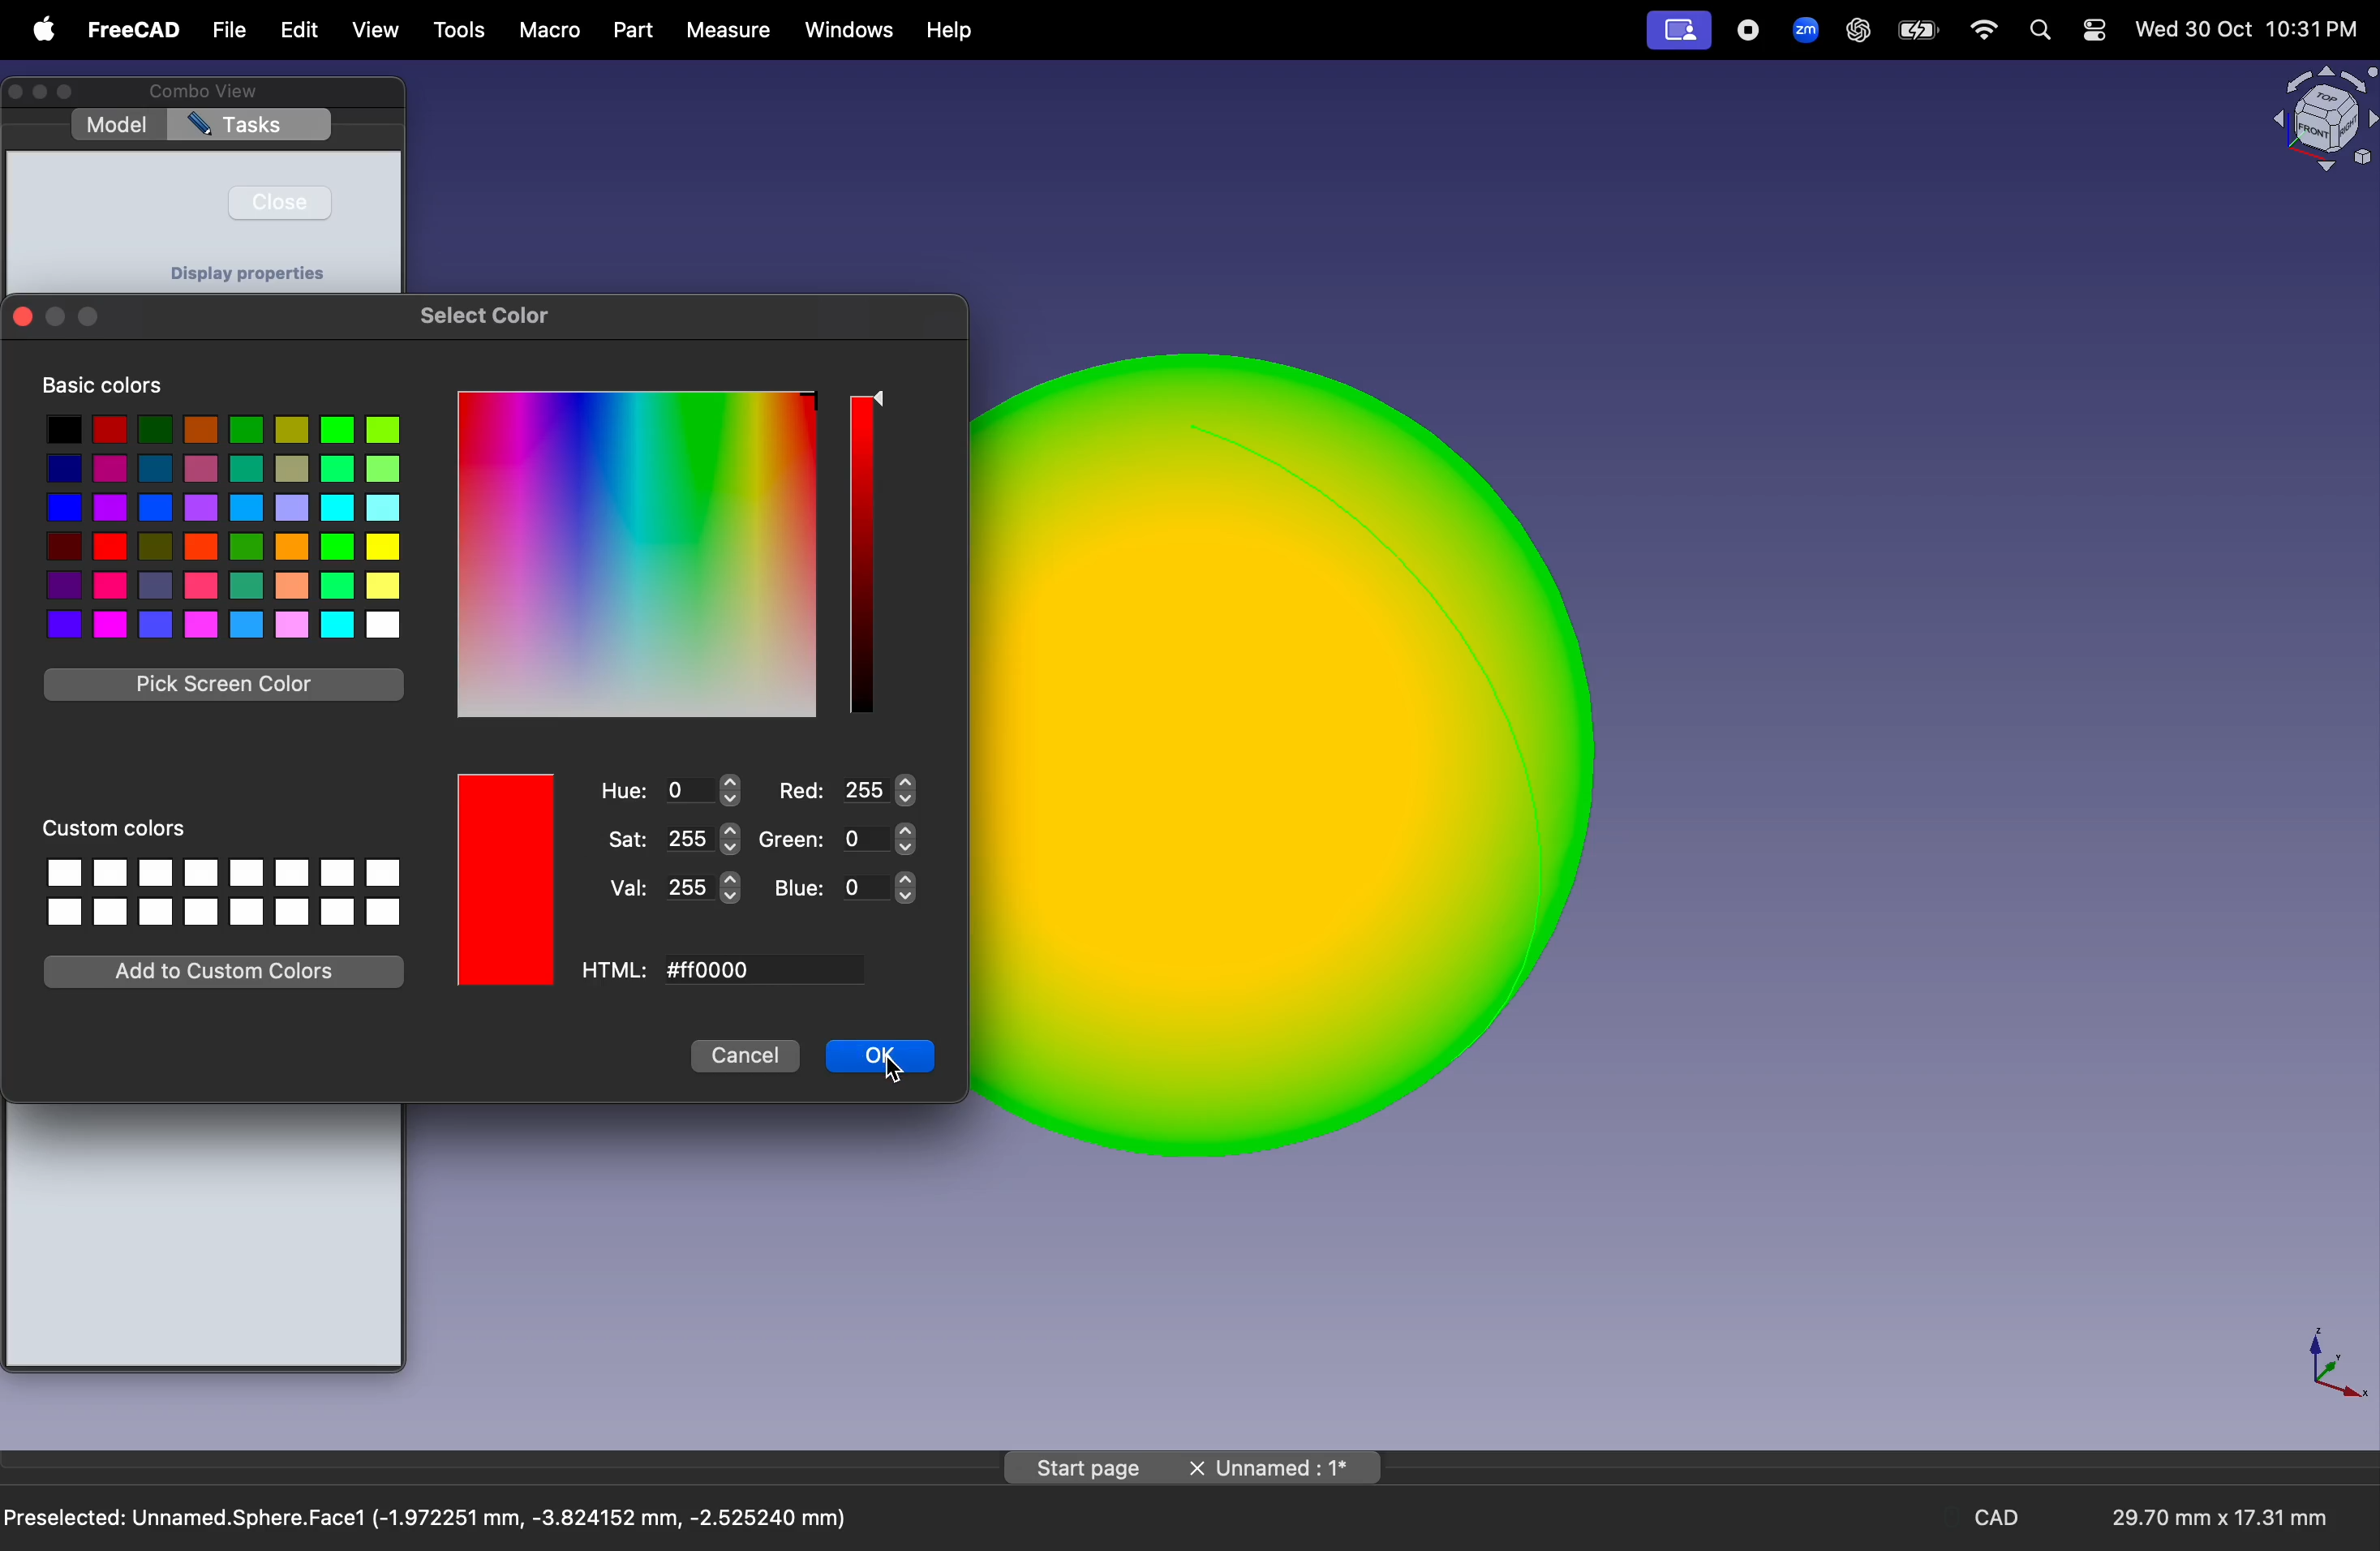  Describe the element at coordinates (230, 31) in the screenshot. I see `file` at that location.